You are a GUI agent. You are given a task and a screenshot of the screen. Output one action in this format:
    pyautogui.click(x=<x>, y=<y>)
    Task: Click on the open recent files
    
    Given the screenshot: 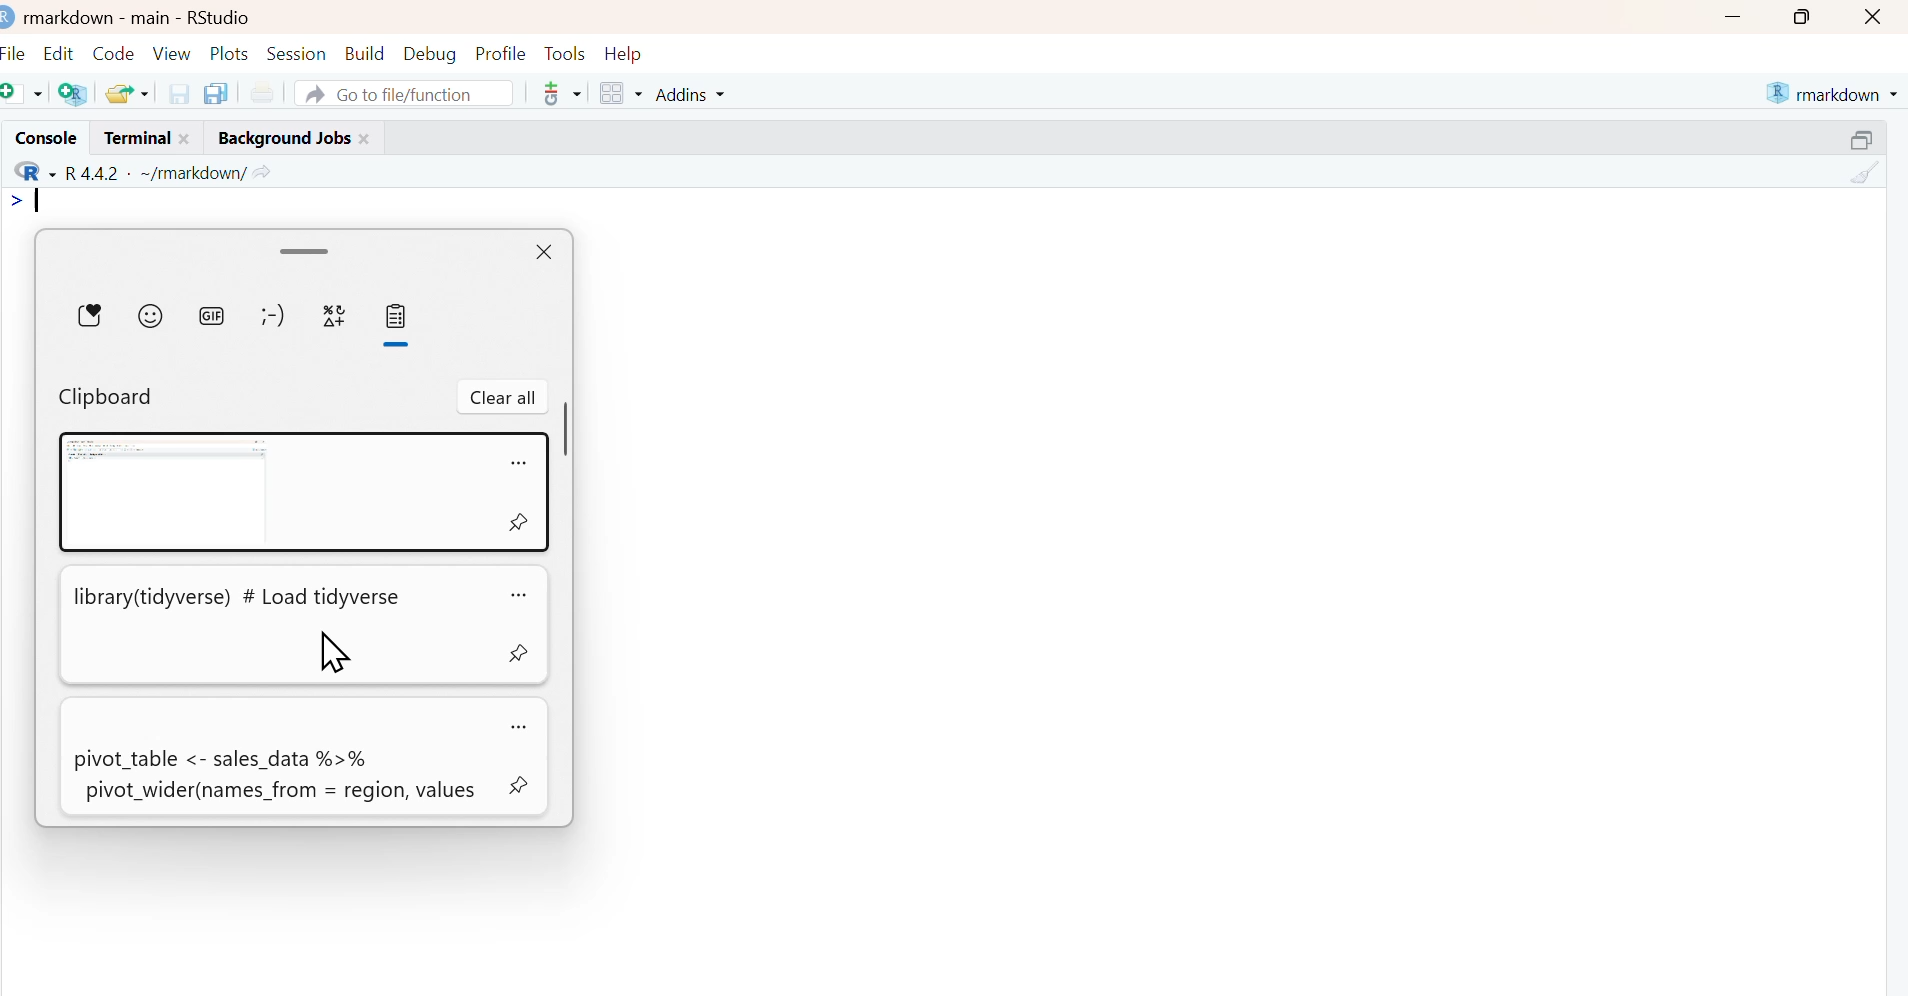 What is the action you would take?
    pyautogui.click(x=128, y=91)
    